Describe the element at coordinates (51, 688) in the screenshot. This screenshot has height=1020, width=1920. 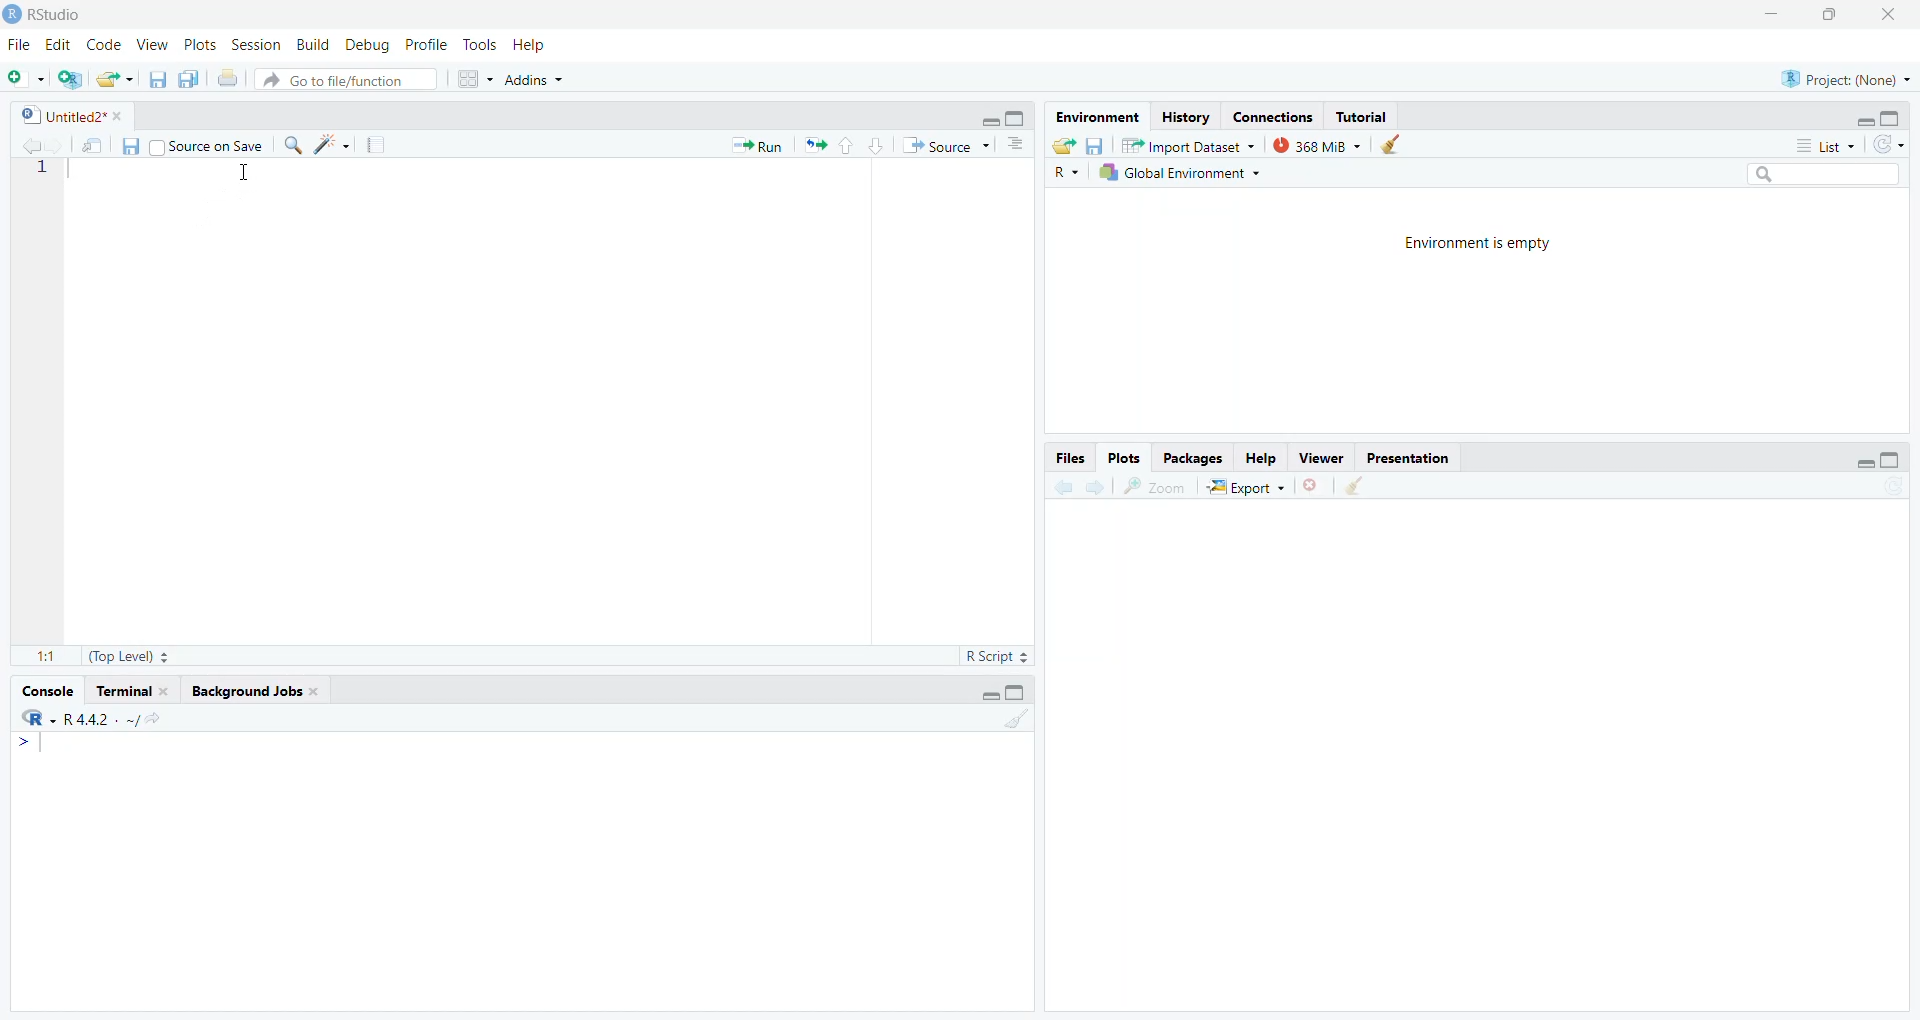
I see `Console` at that location.